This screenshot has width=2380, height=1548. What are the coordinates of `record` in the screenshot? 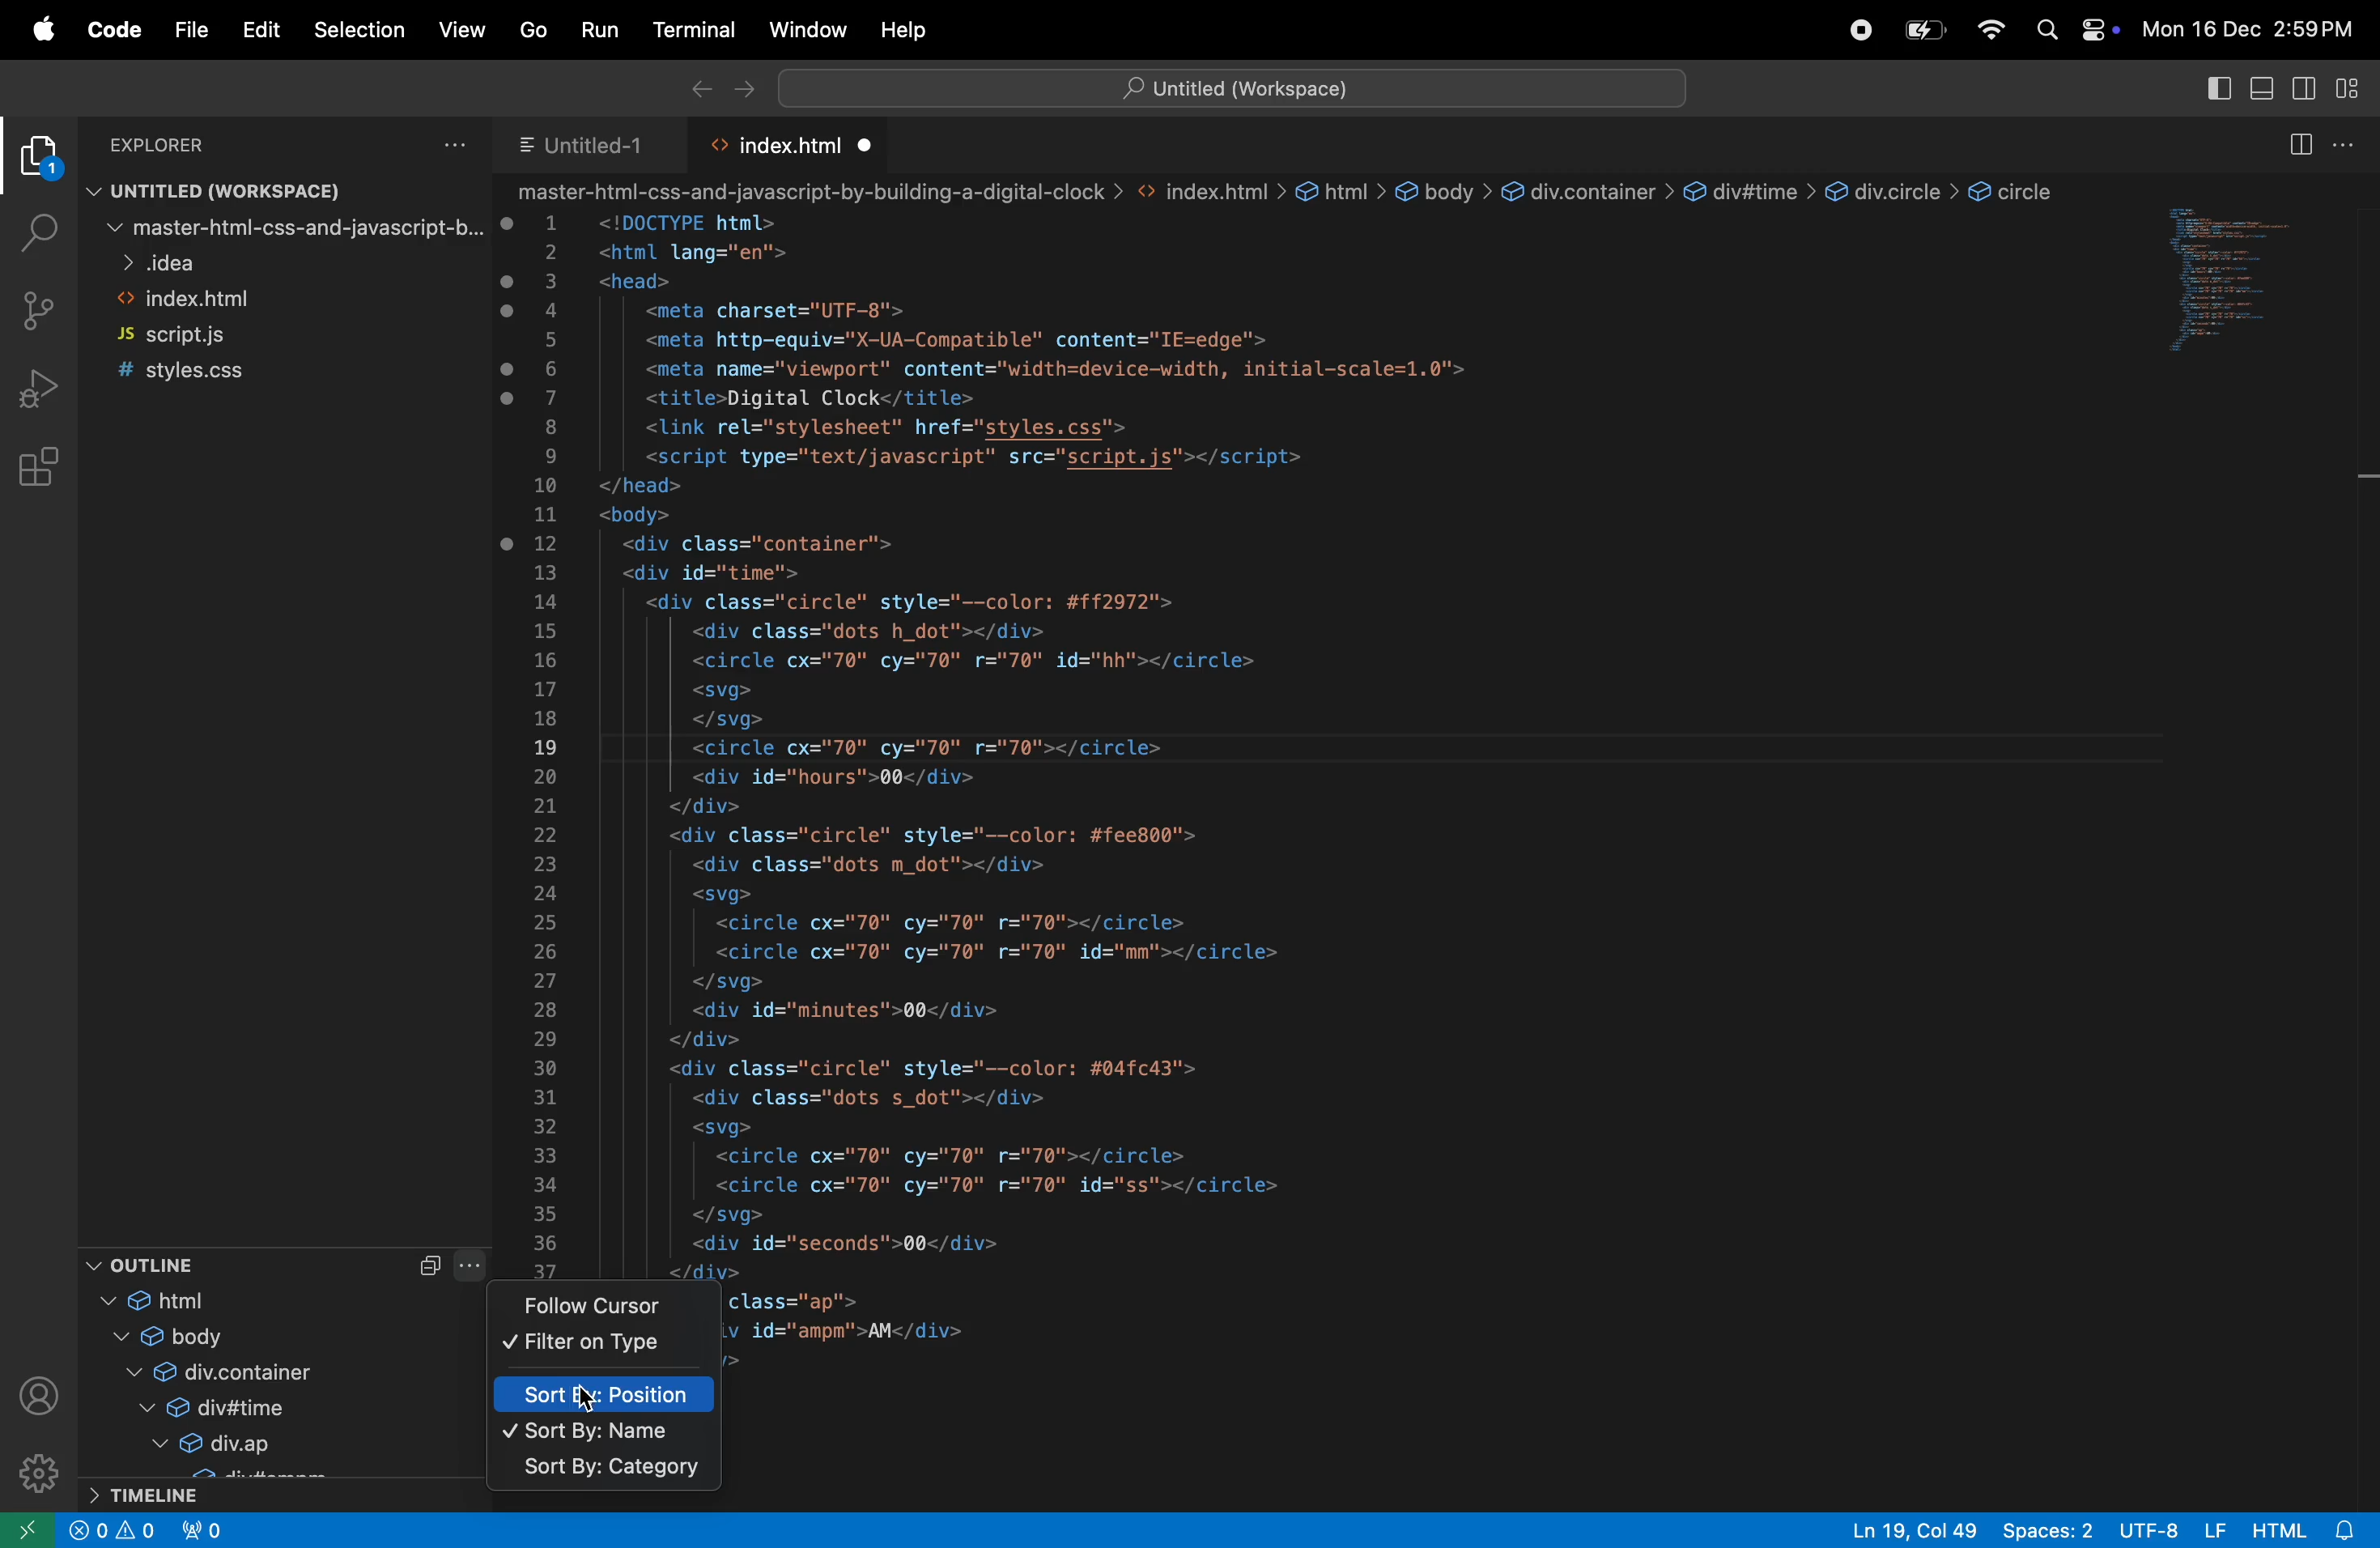 It's located at (1854, 30).